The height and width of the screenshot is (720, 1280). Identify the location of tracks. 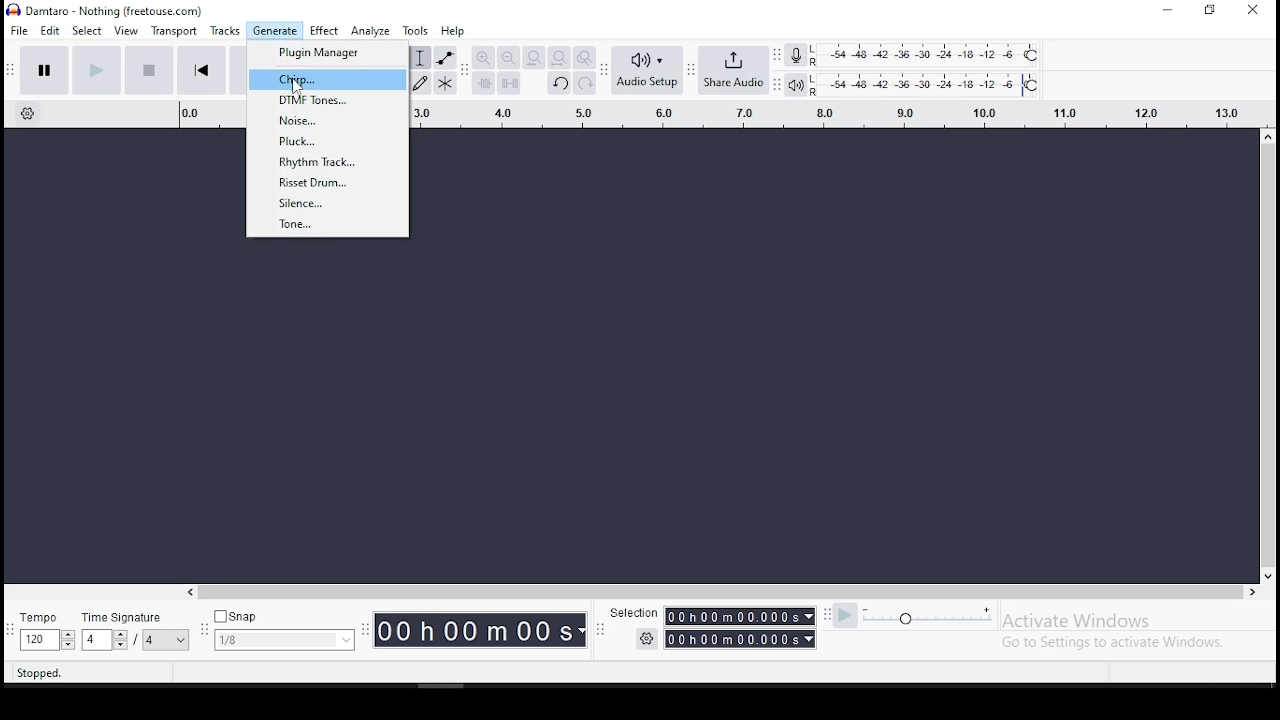
(226, 31).